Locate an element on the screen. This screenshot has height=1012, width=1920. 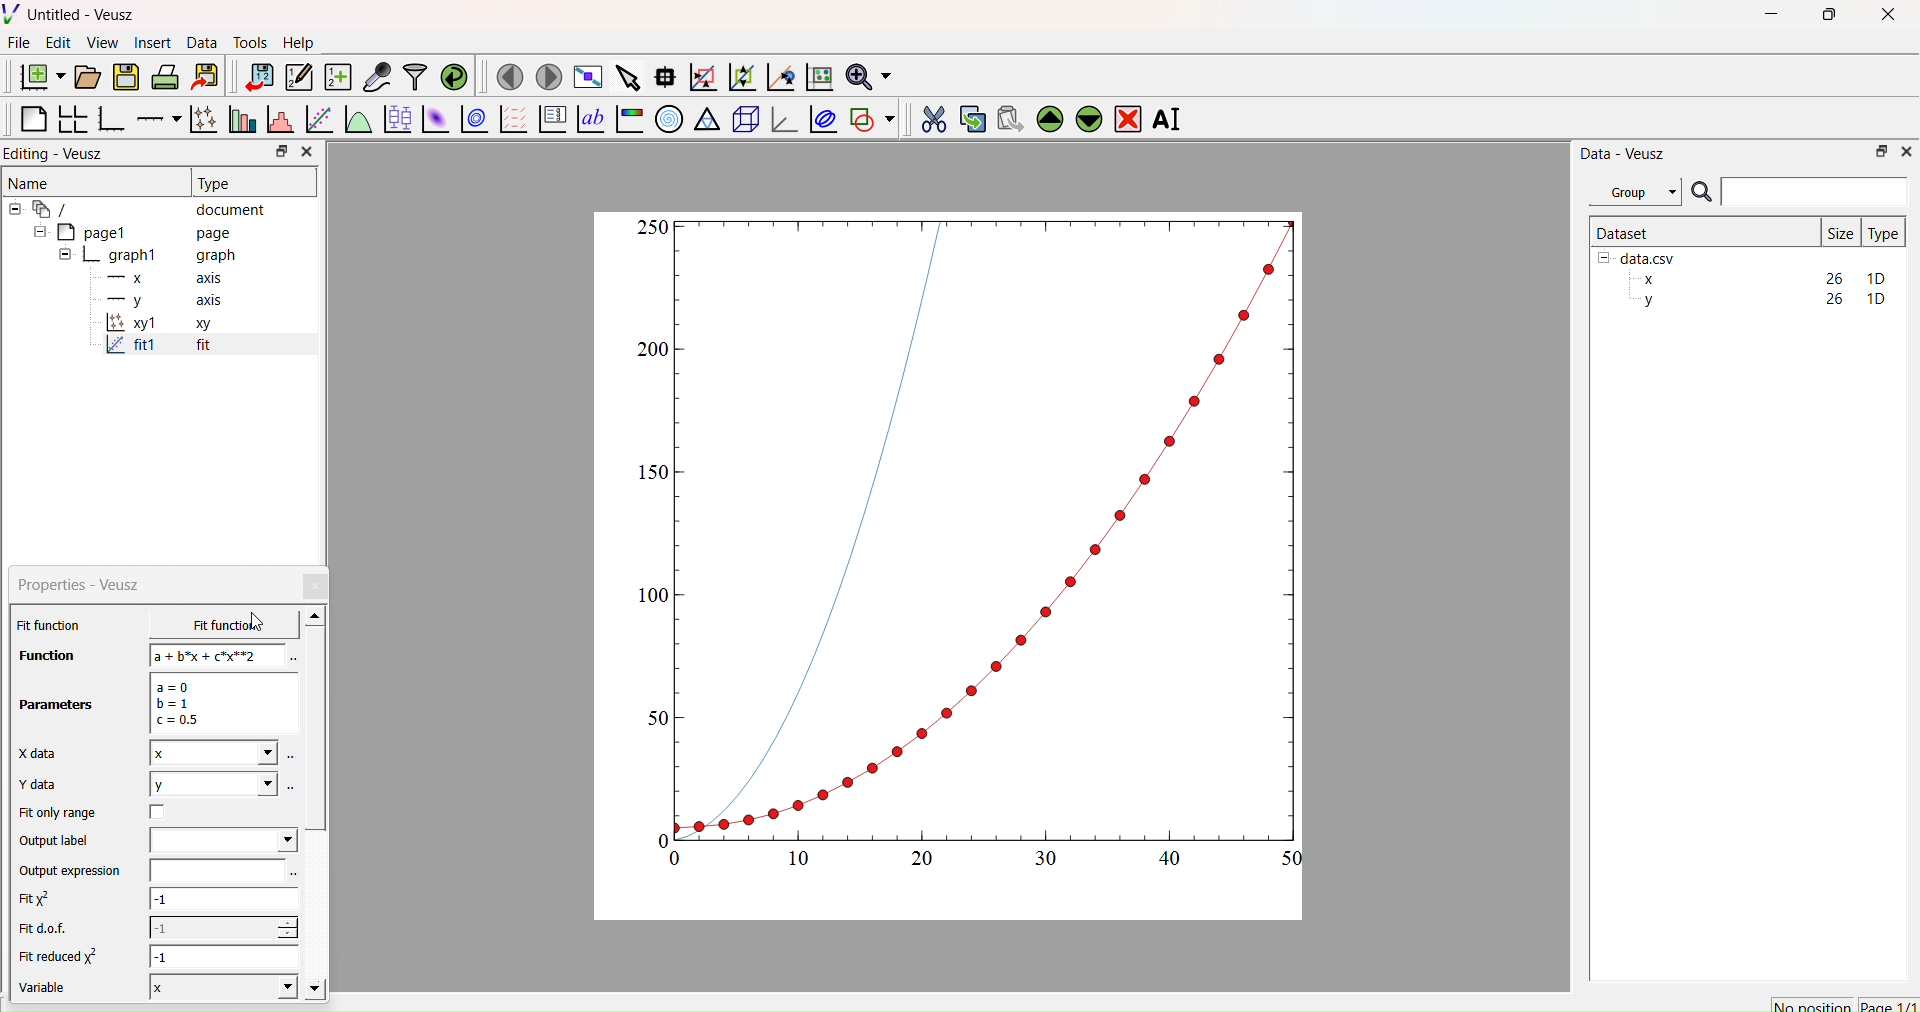
graph1 graph is located at coordinates (148, 256).